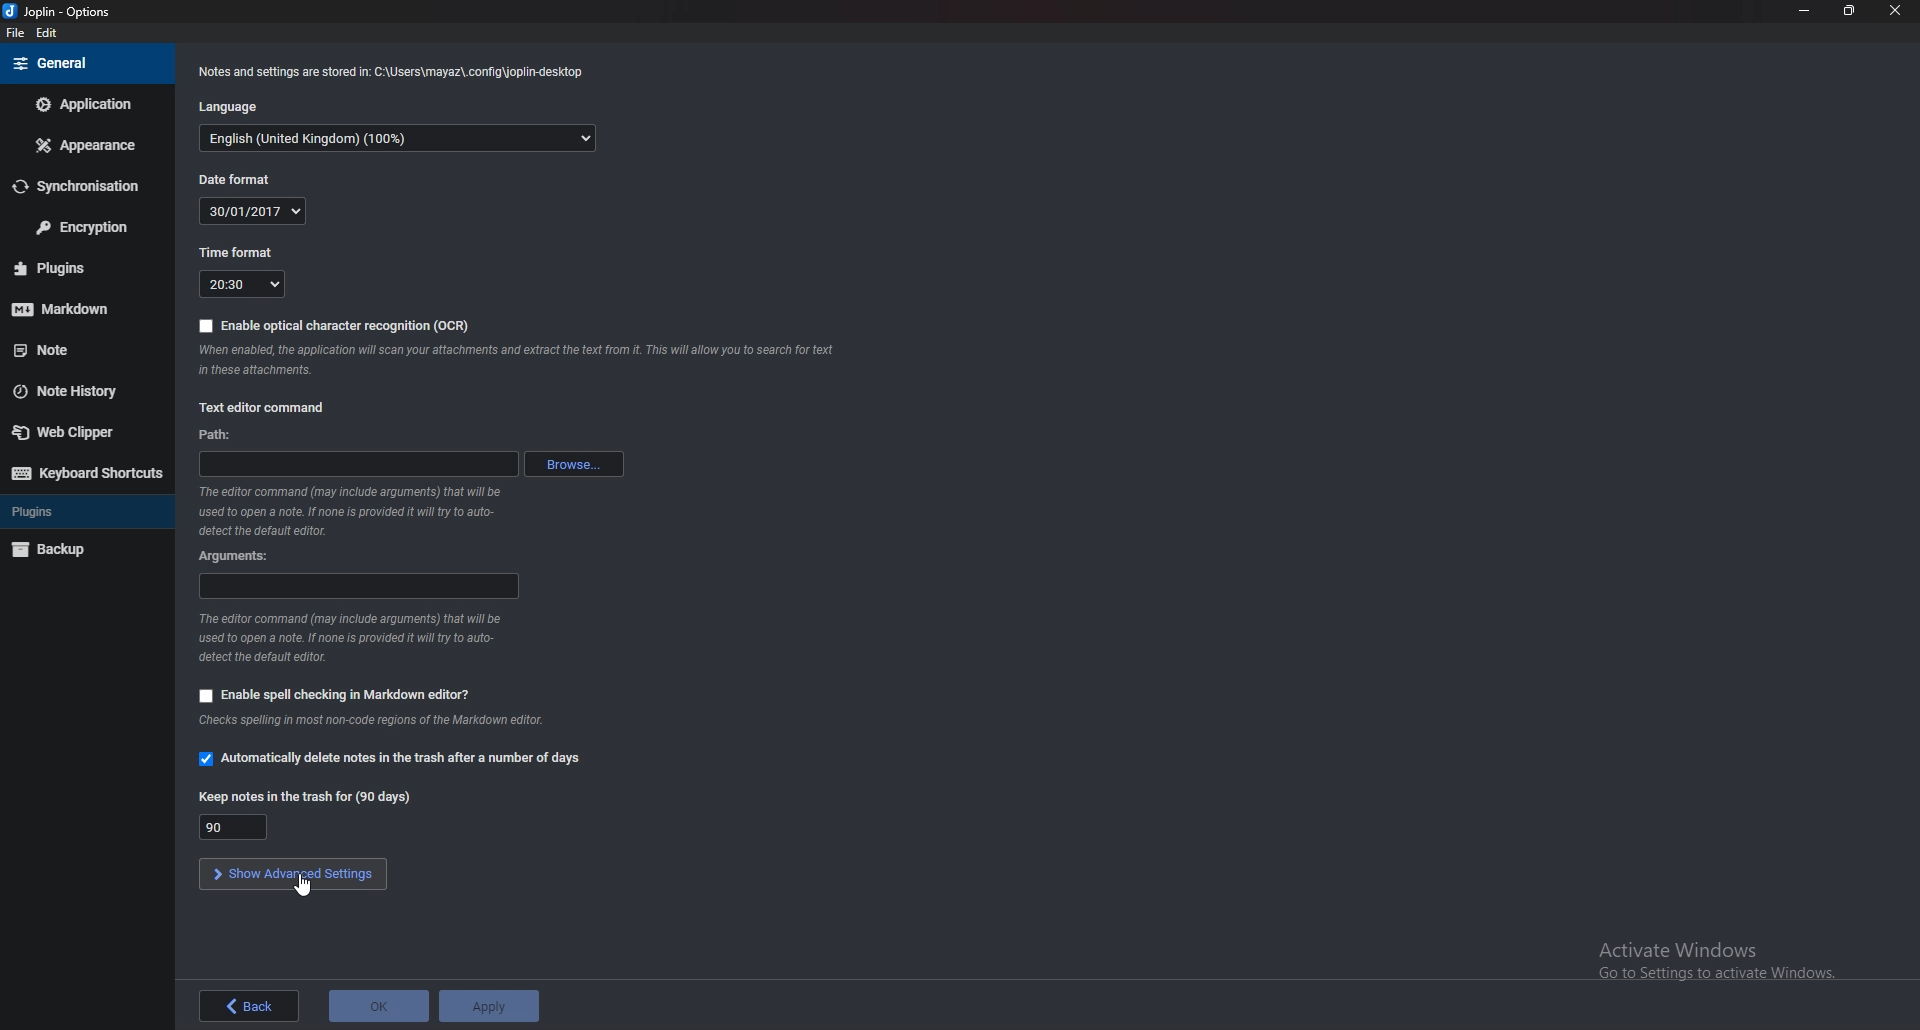 The width and height of the screenshot is (1920, 1030). Describe the element at coordinates (264, 405) in the screenshot. I see `Text editor command` at that location.